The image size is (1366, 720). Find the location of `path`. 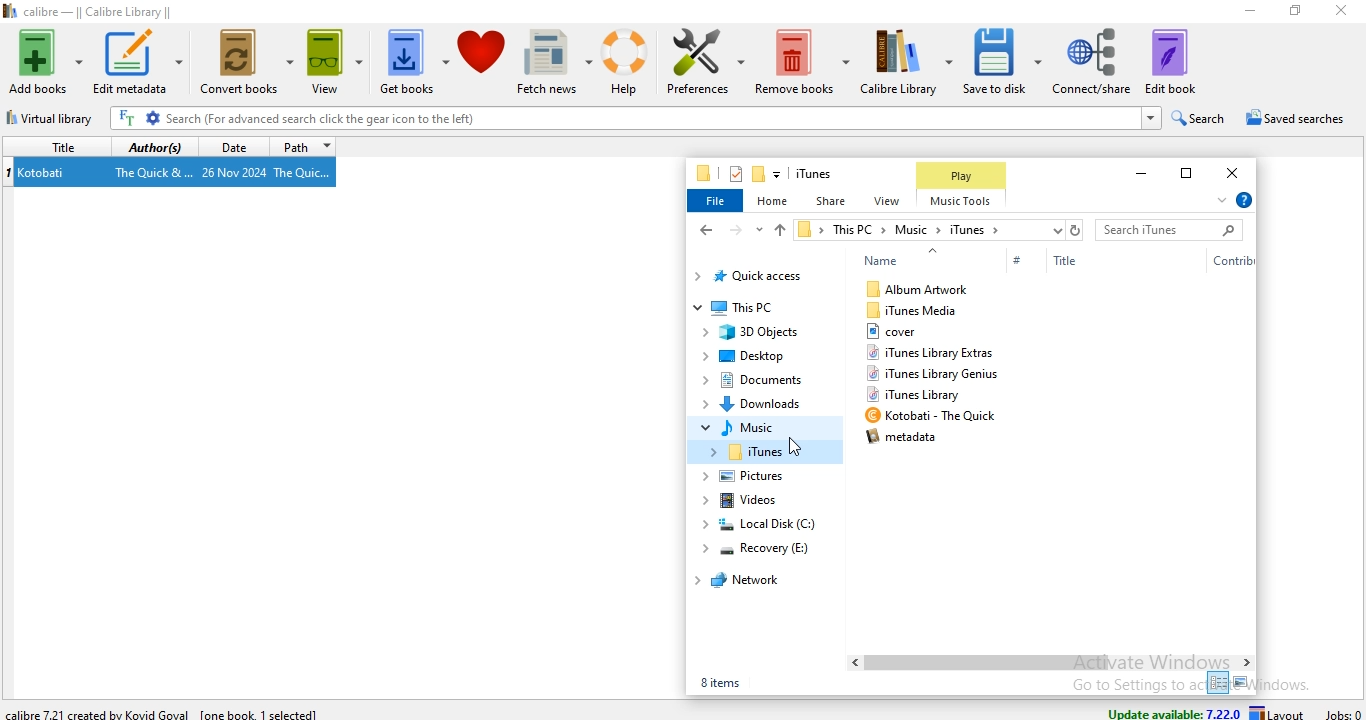

path is located at coordinates (305, 146).